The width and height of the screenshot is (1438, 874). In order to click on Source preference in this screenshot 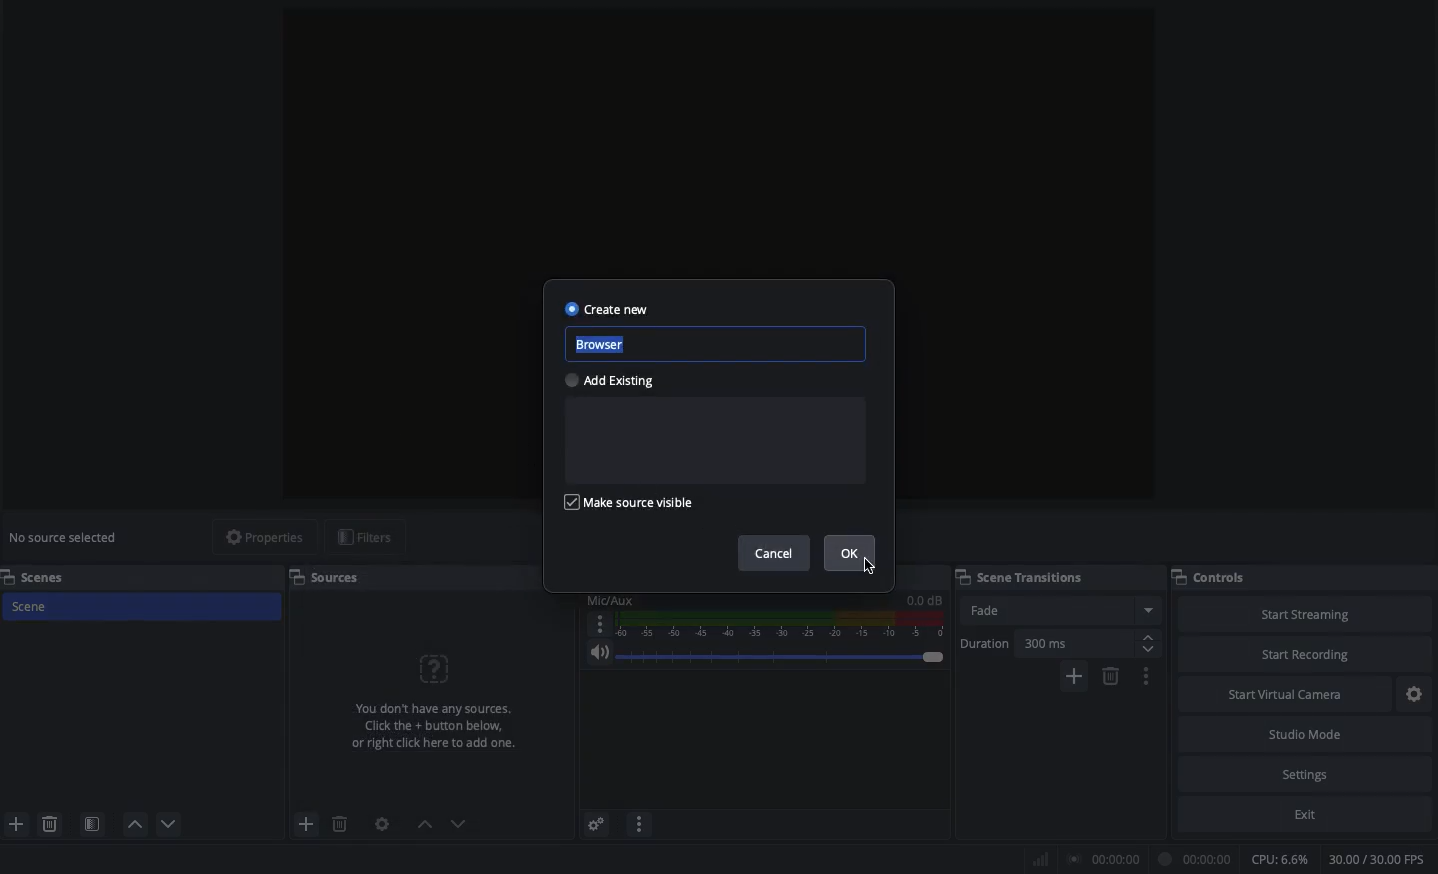, I will do `click(383, 823)`.